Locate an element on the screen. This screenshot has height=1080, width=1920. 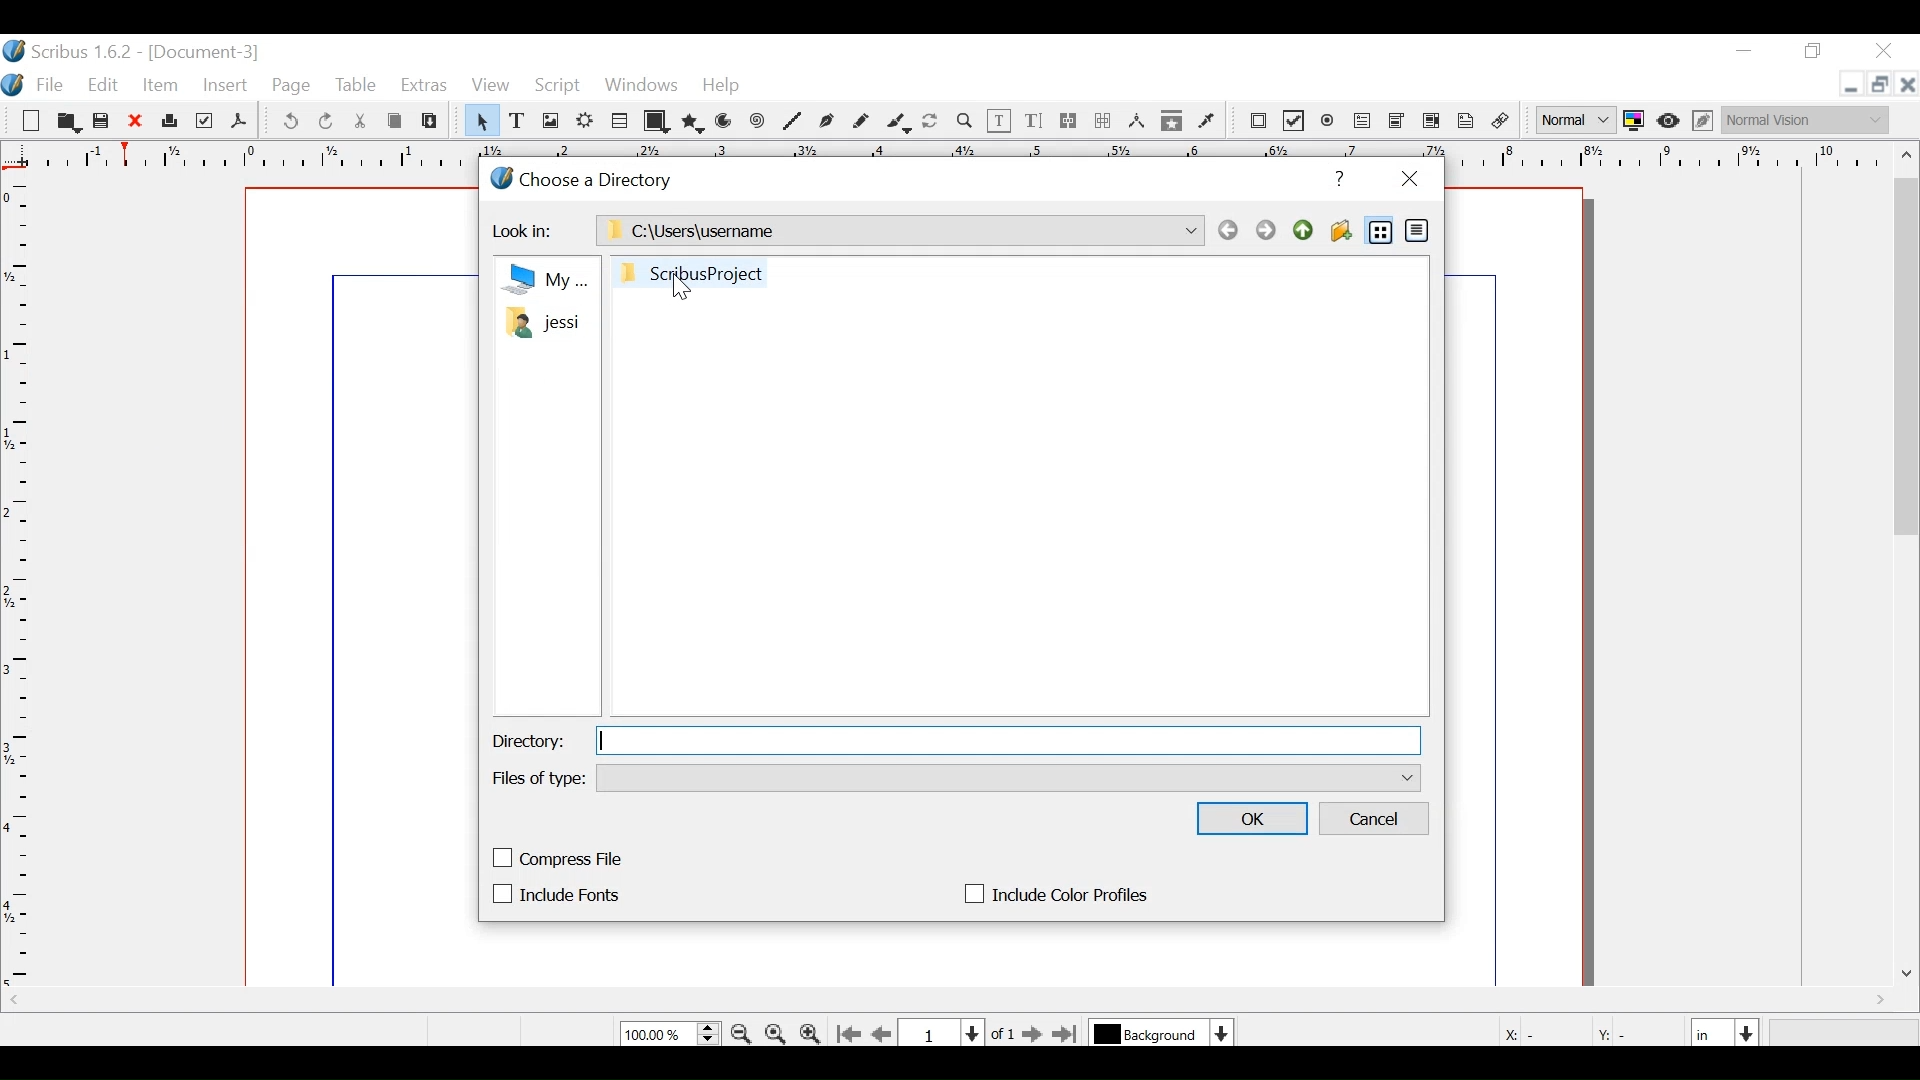
Freehand is located at coordinates (860, 122).